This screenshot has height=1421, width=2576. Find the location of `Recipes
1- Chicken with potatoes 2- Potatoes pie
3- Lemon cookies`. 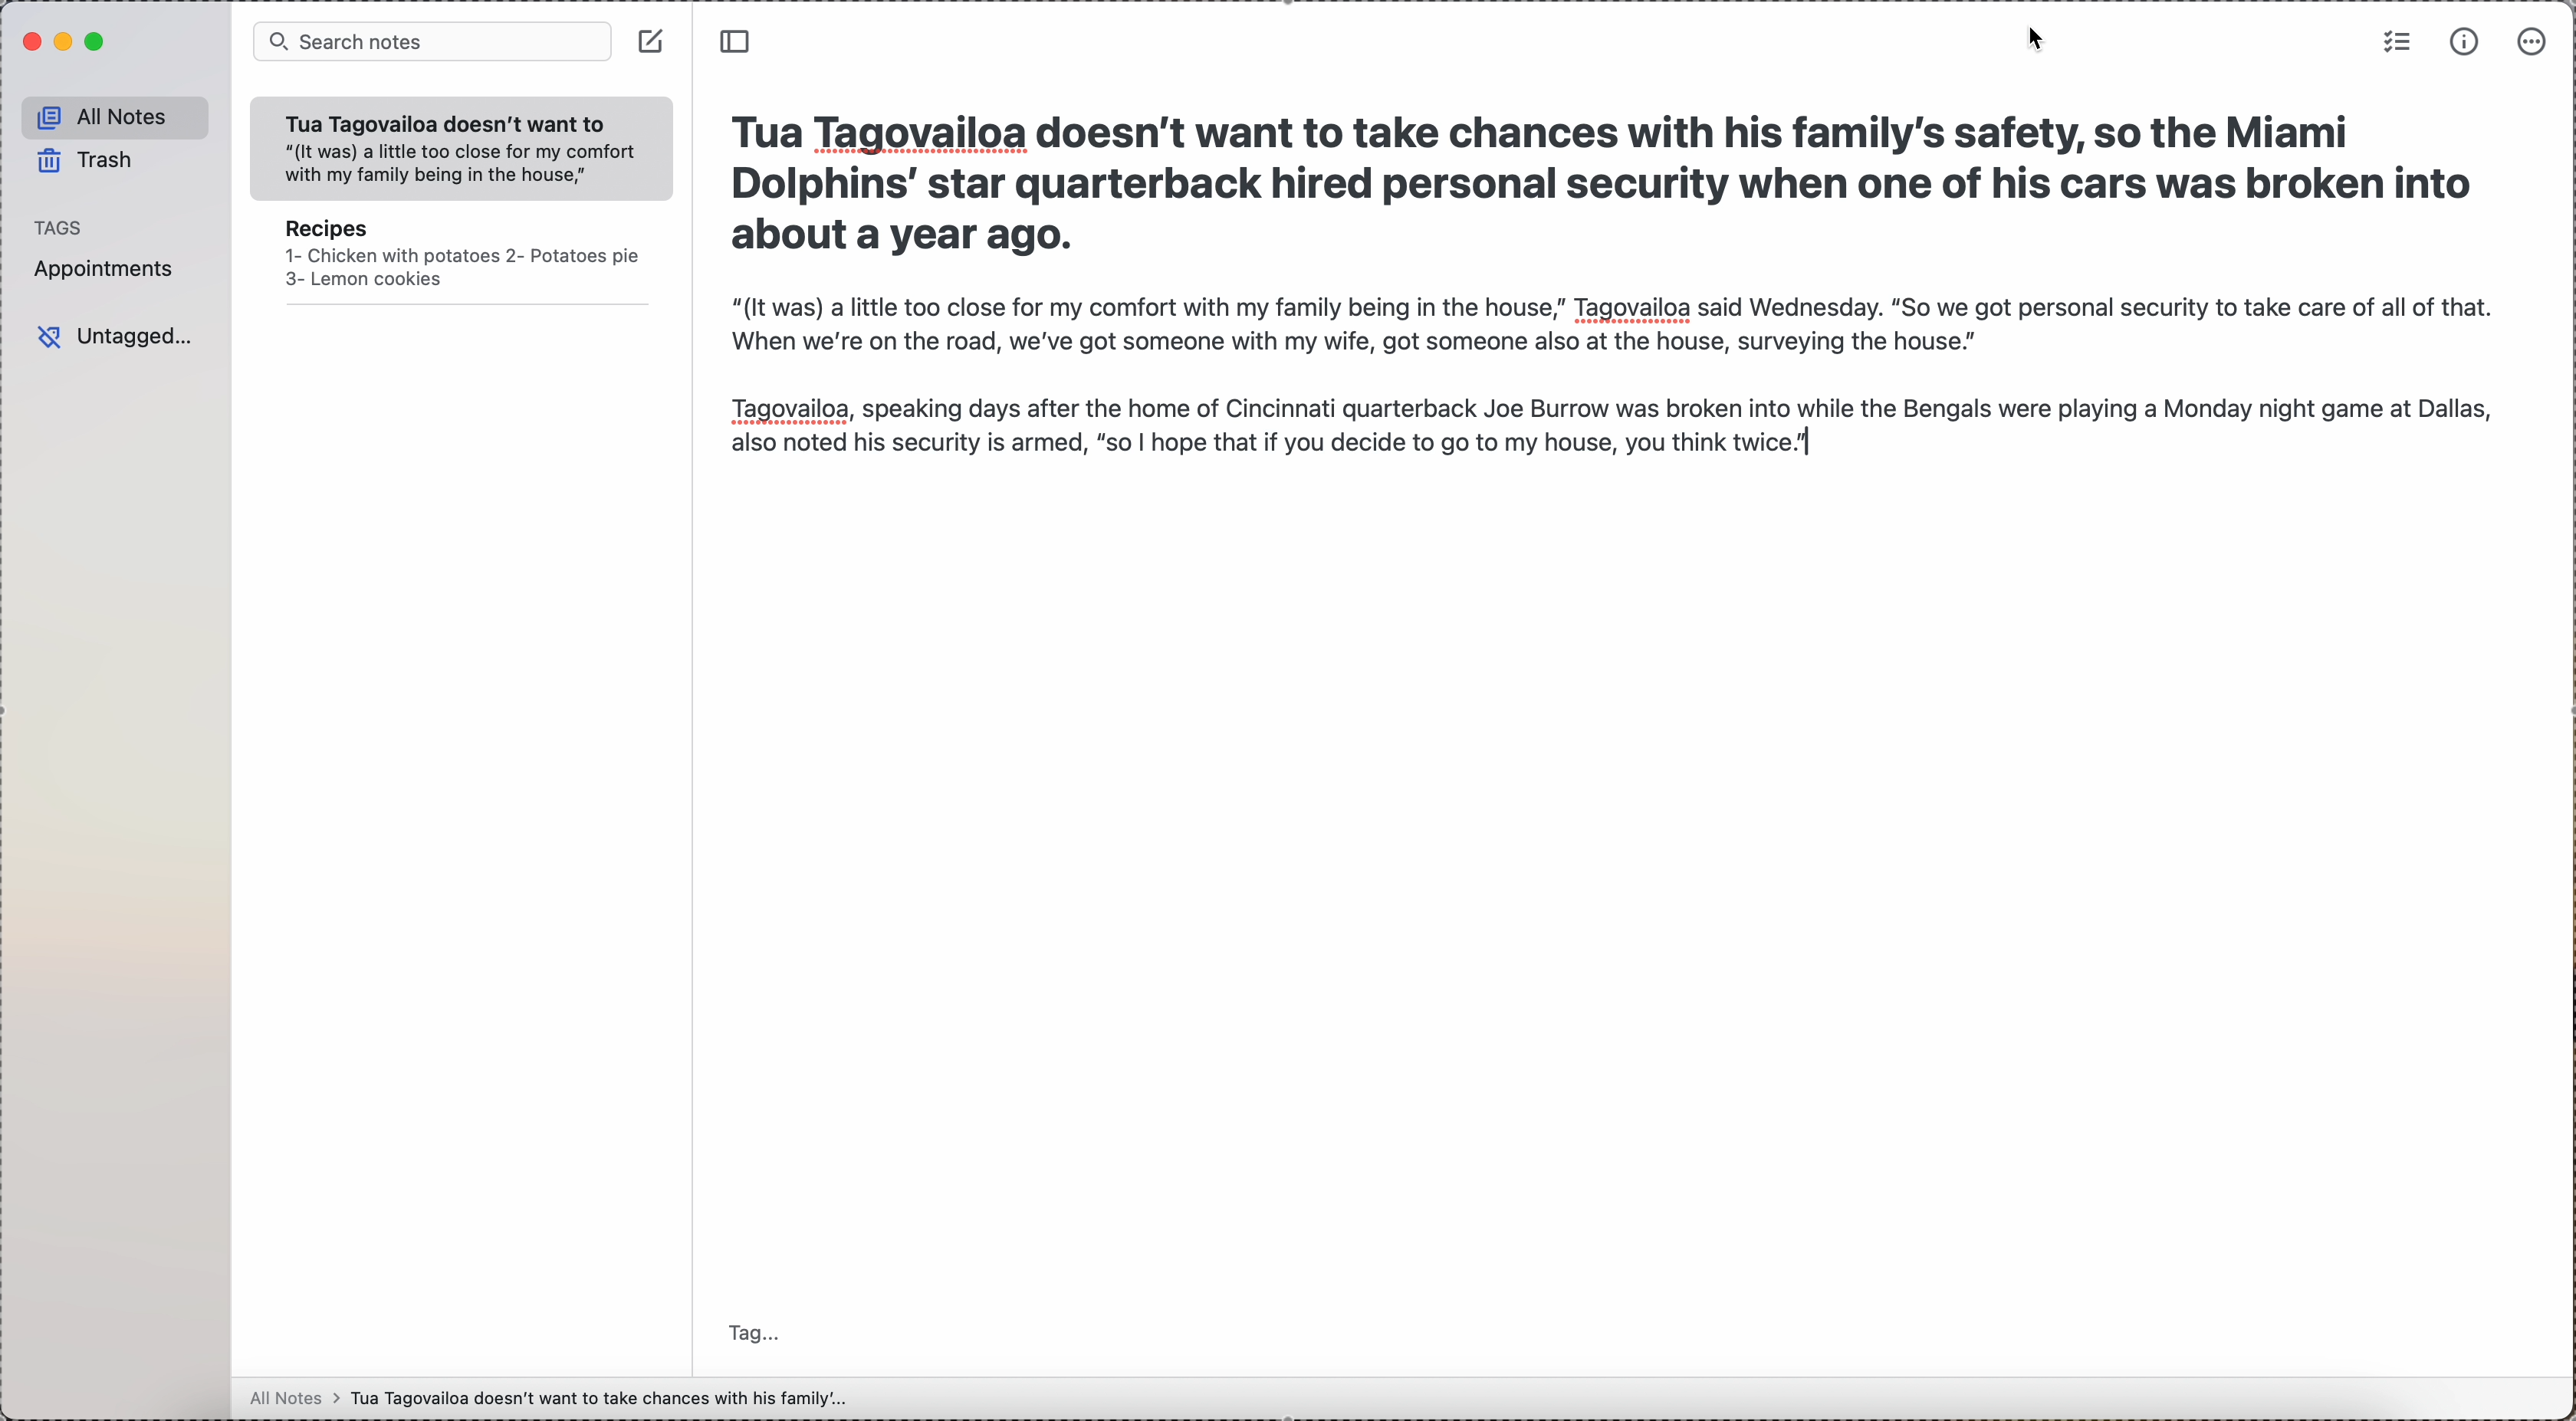

Recipes
1- Chicken with potatoes 2- Potatoes pie
3- Lemon cookies is located at coordinates (458, 262).